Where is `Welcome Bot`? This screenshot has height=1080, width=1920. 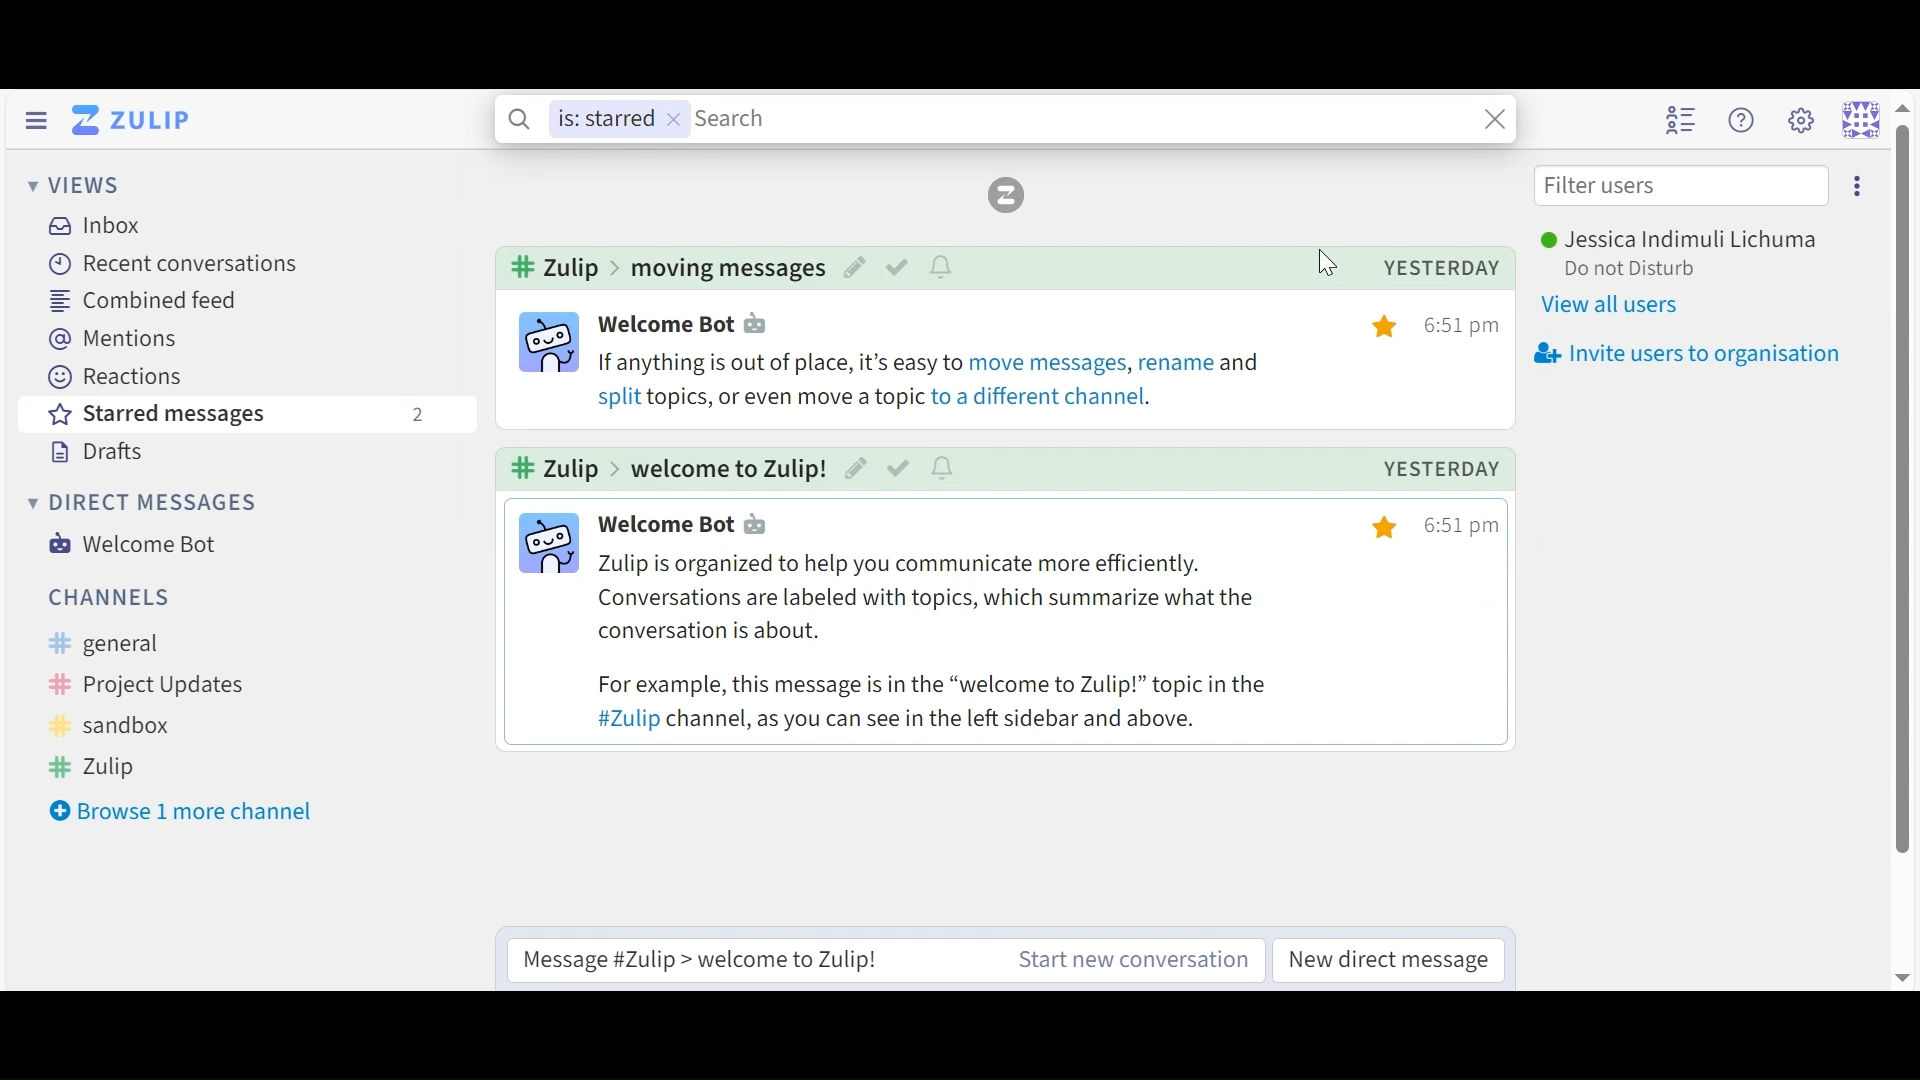
Welcome Bot is located at coordinates (133, 544).